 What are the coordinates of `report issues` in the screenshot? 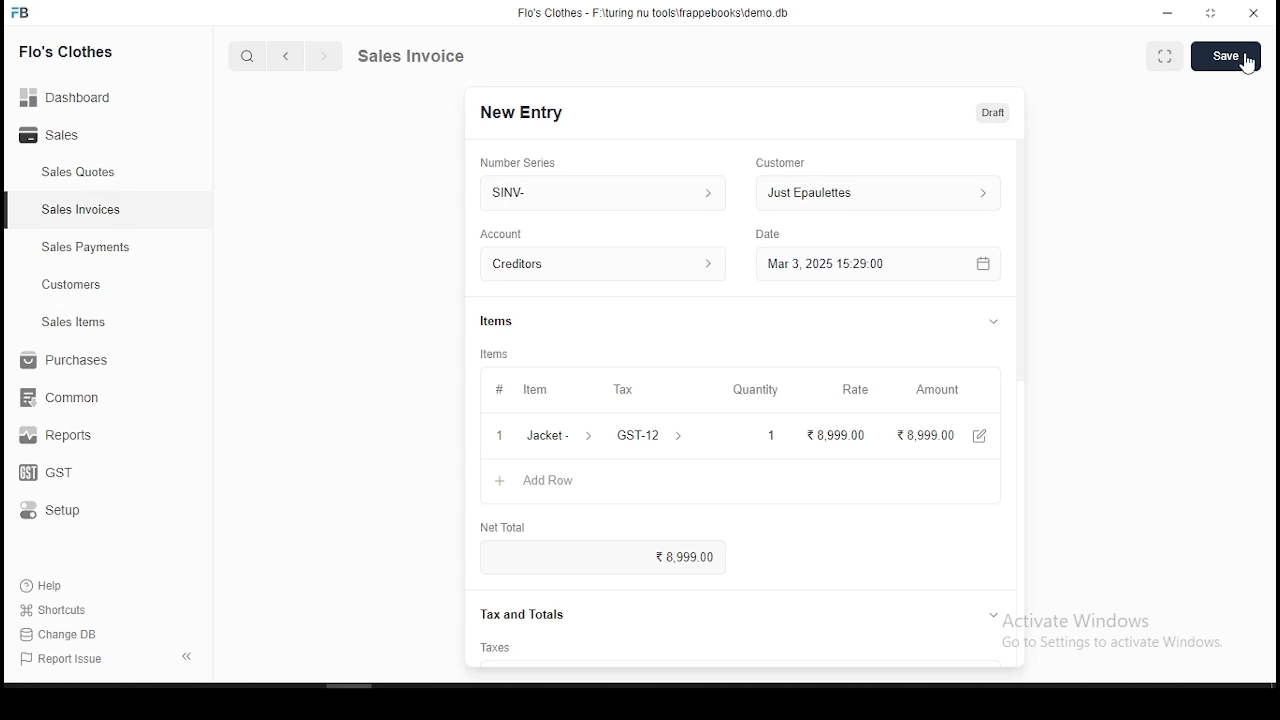 It's located at (65, 660).